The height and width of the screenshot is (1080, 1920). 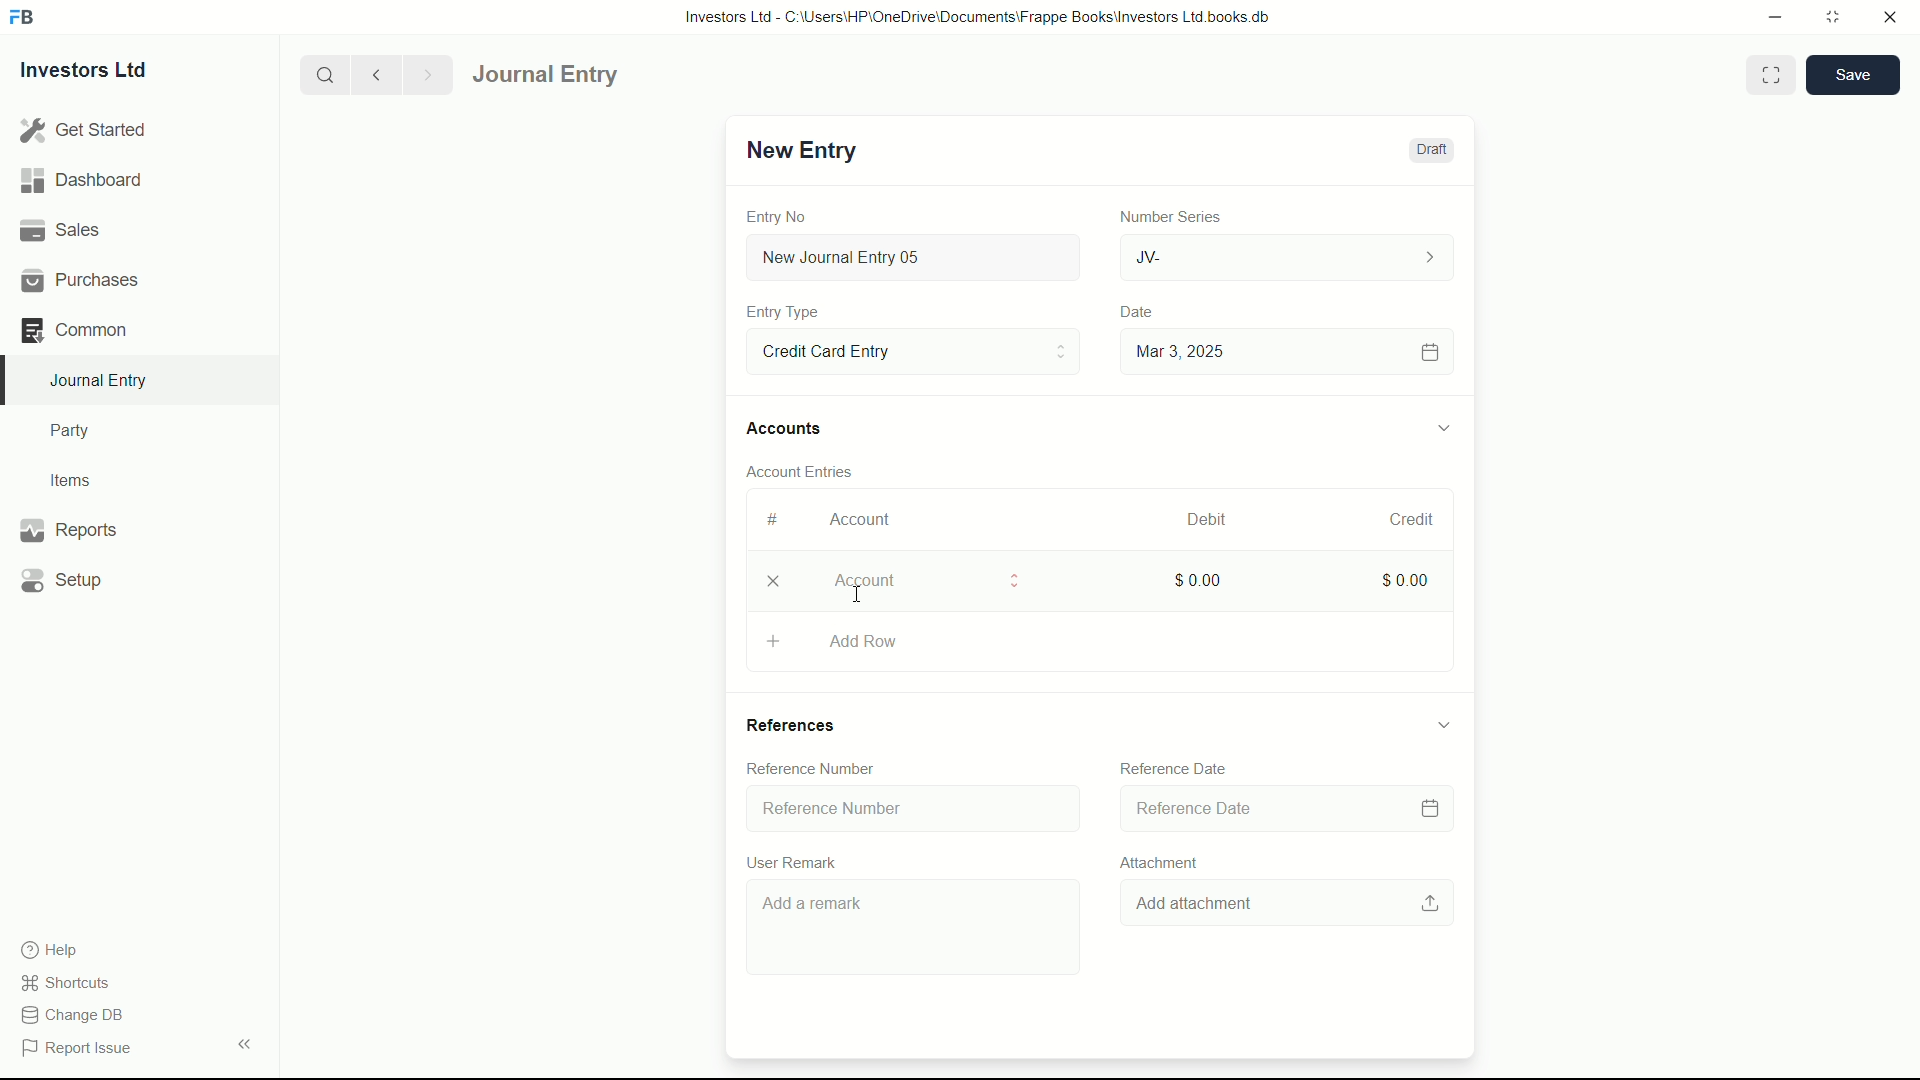 What do you see at coordinates (323, 73) in the screenshot?
I see `search` at bounding box center [323, 73].